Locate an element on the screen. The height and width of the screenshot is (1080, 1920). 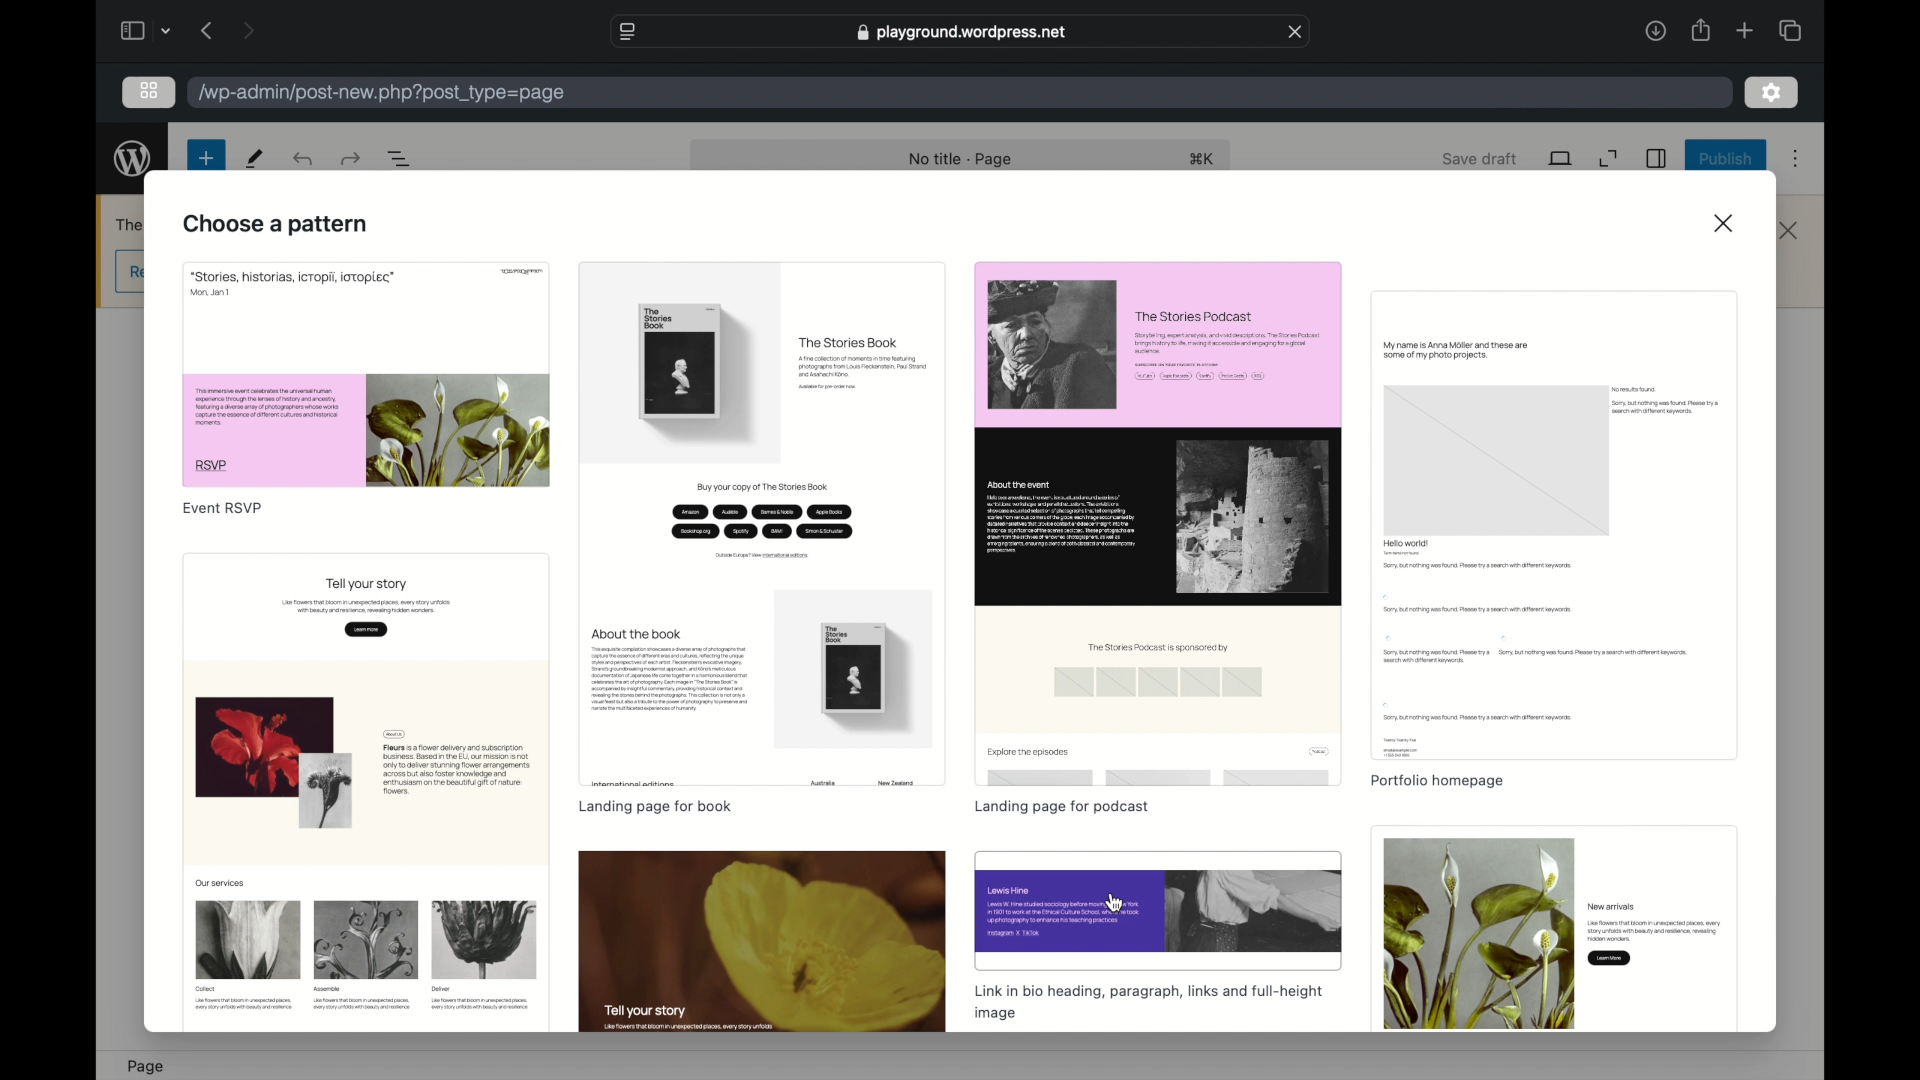
event rsvp is located at coordinates (223, 508).